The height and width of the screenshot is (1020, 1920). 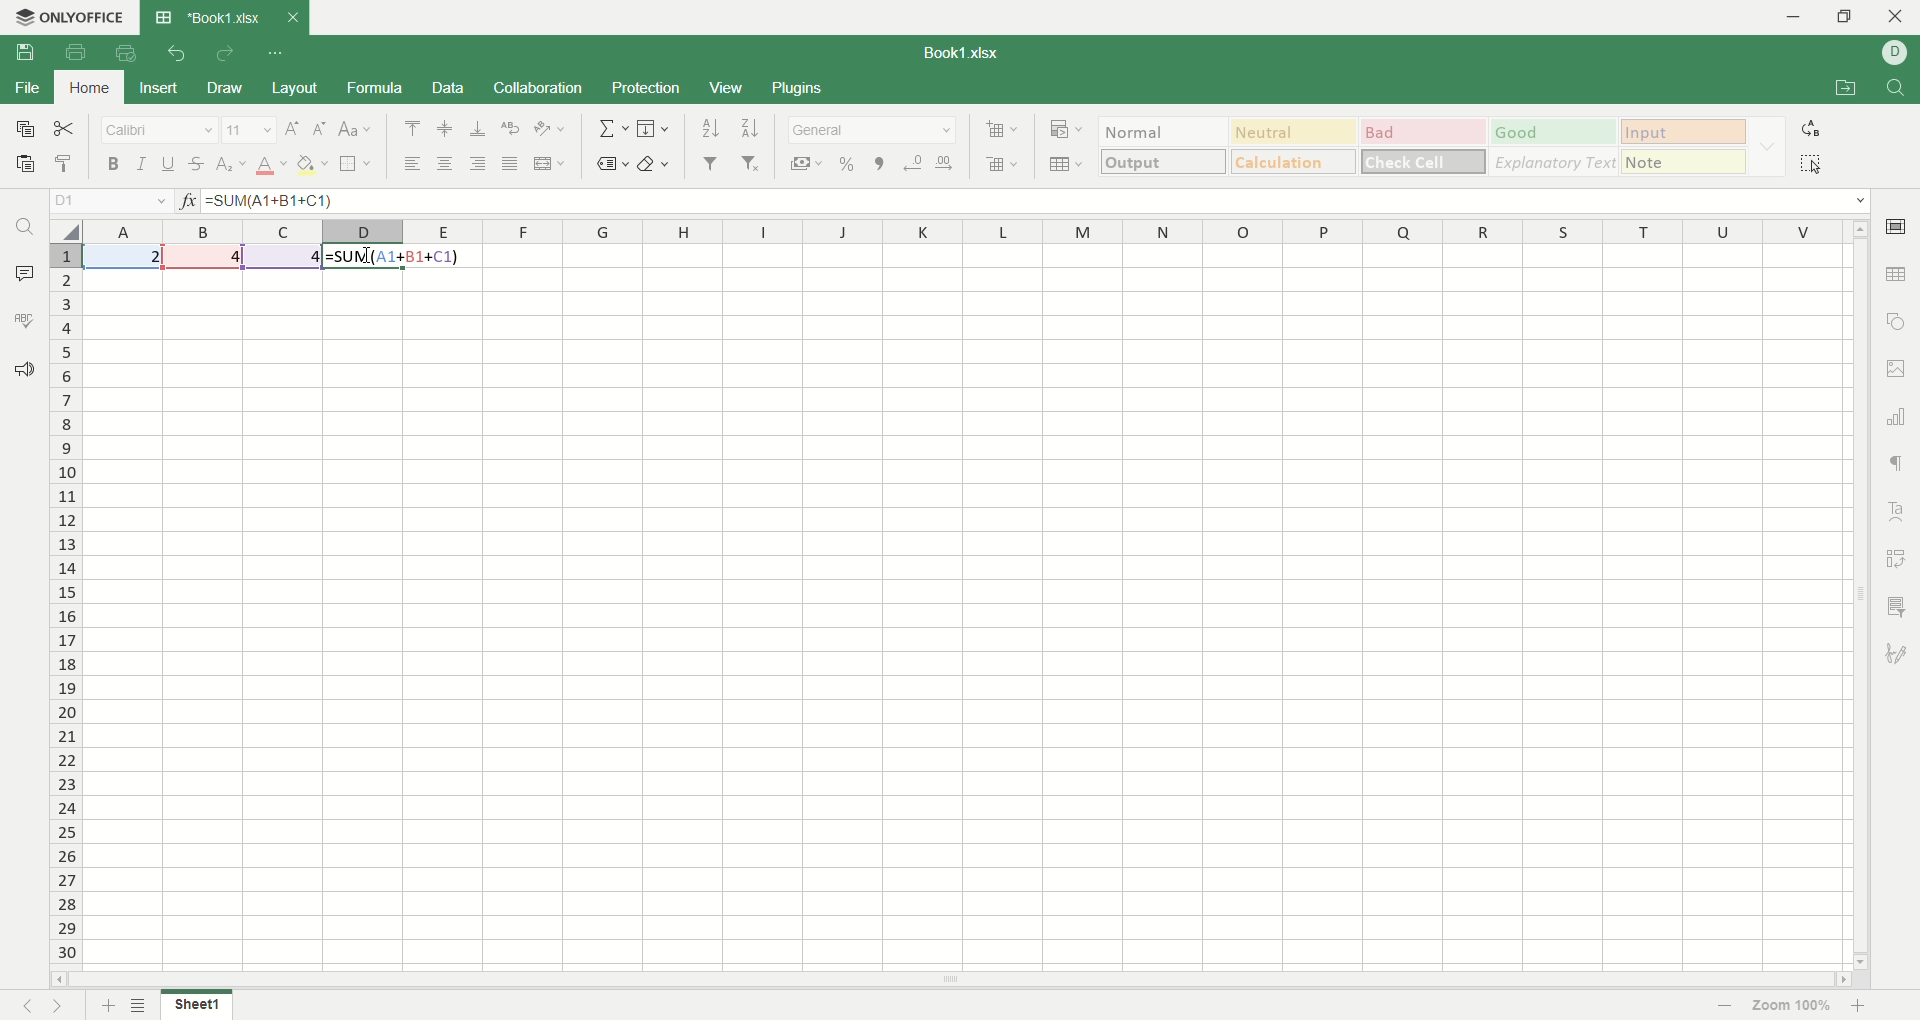 I want to click on clear, so click(x=656, y=163).